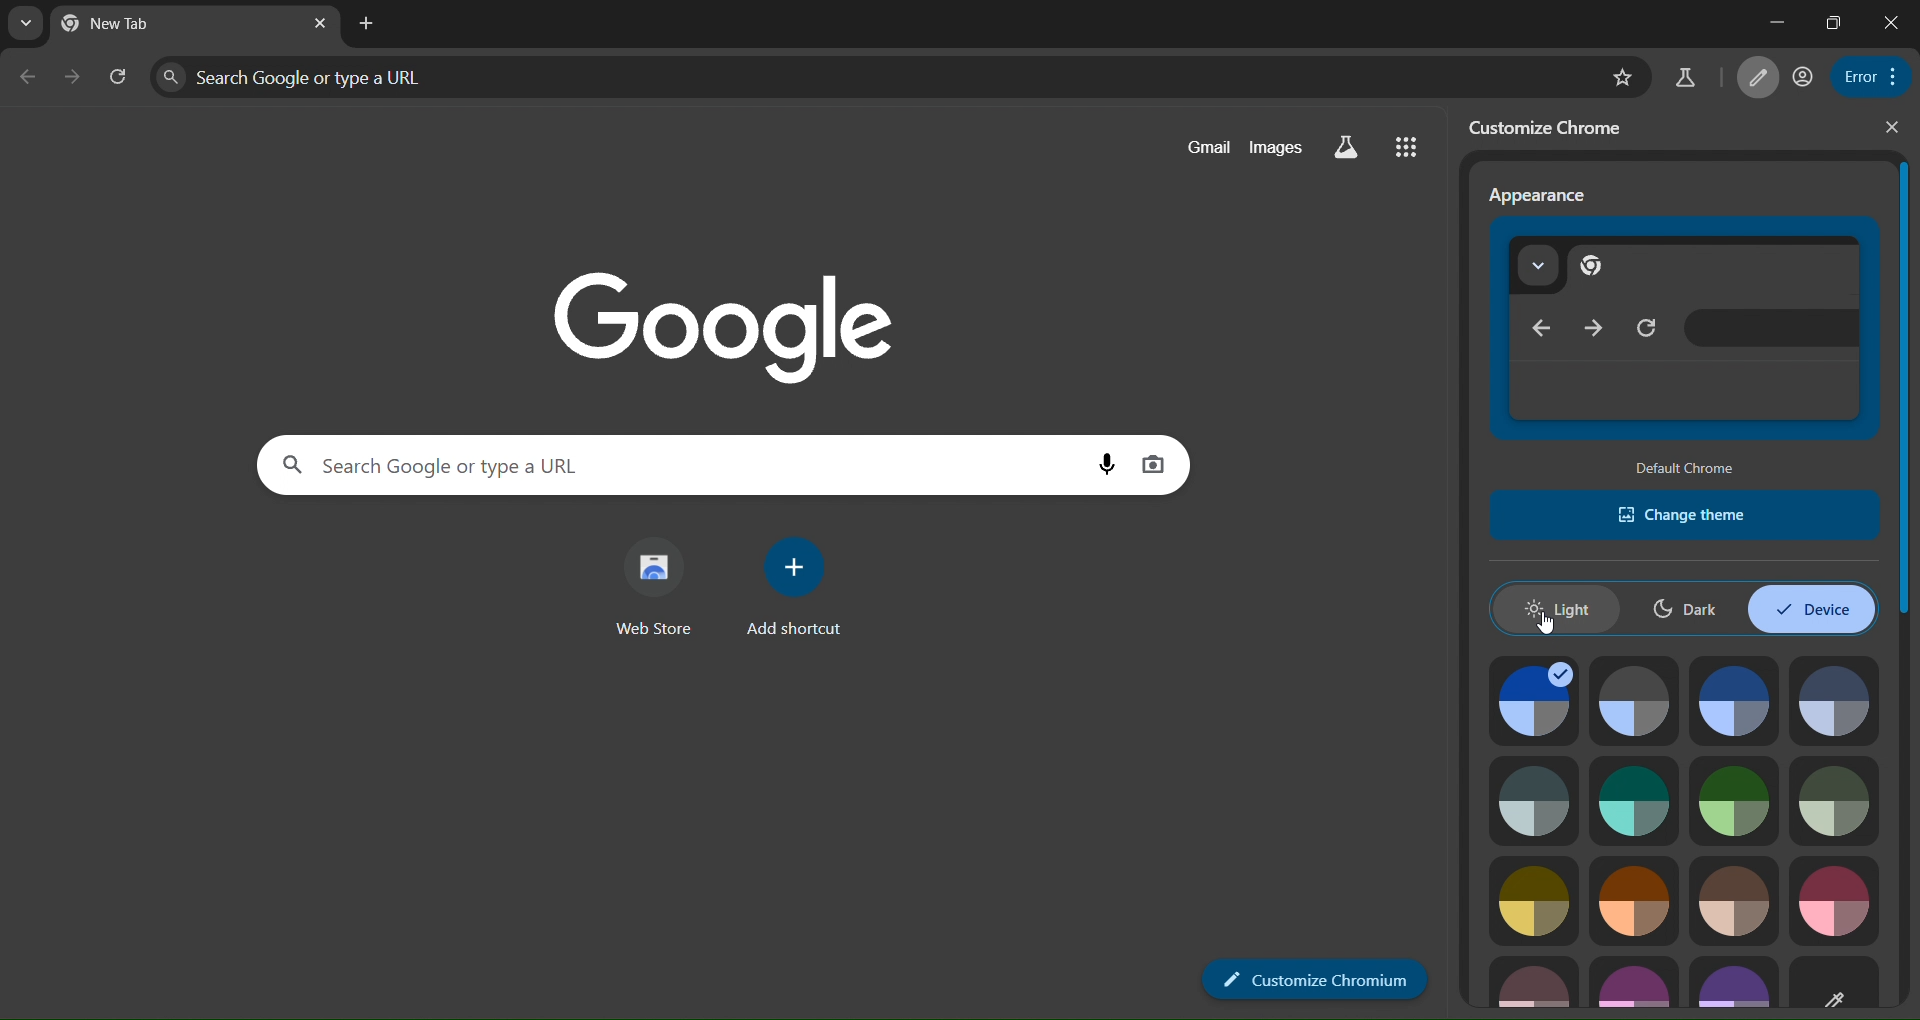  What do you see at coordinates (658, 586) in the screenshot?
I see `web store` at bounding box center [658, 586].